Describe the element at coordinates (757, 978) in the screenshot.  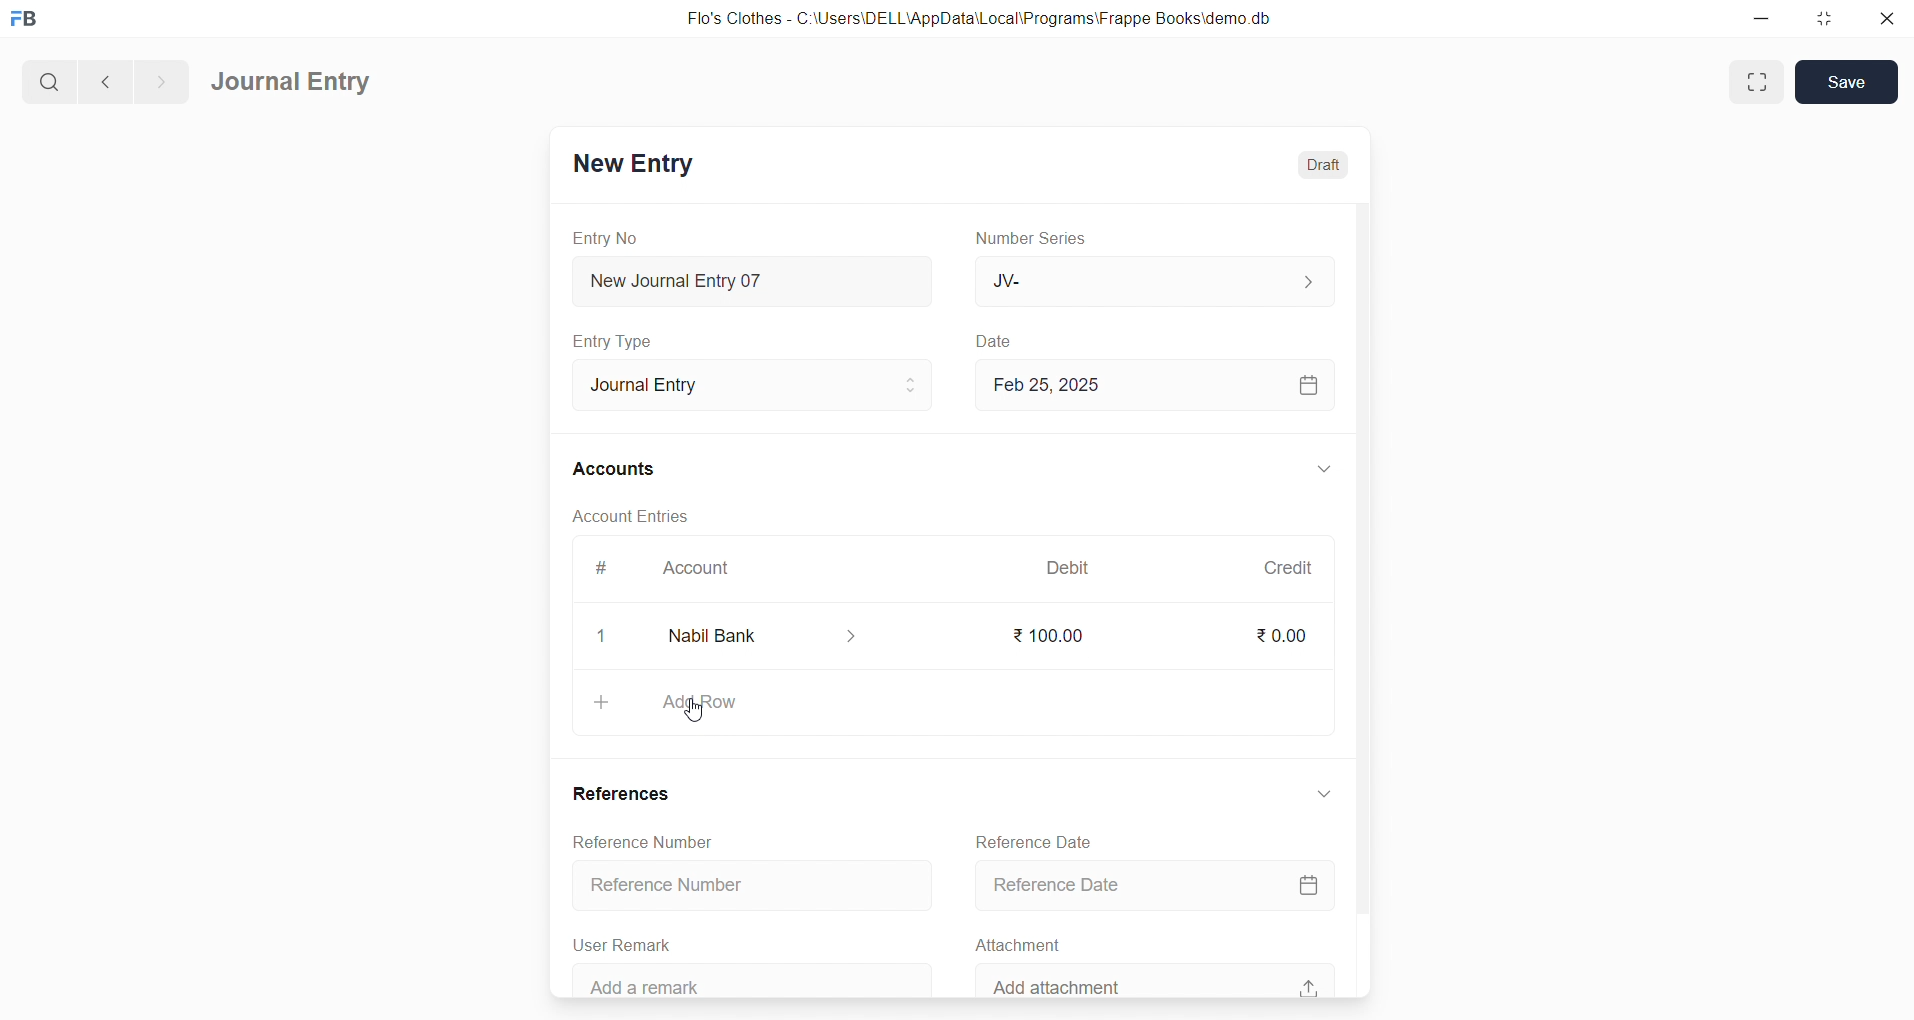
I see `‘Add a remark` at that location.